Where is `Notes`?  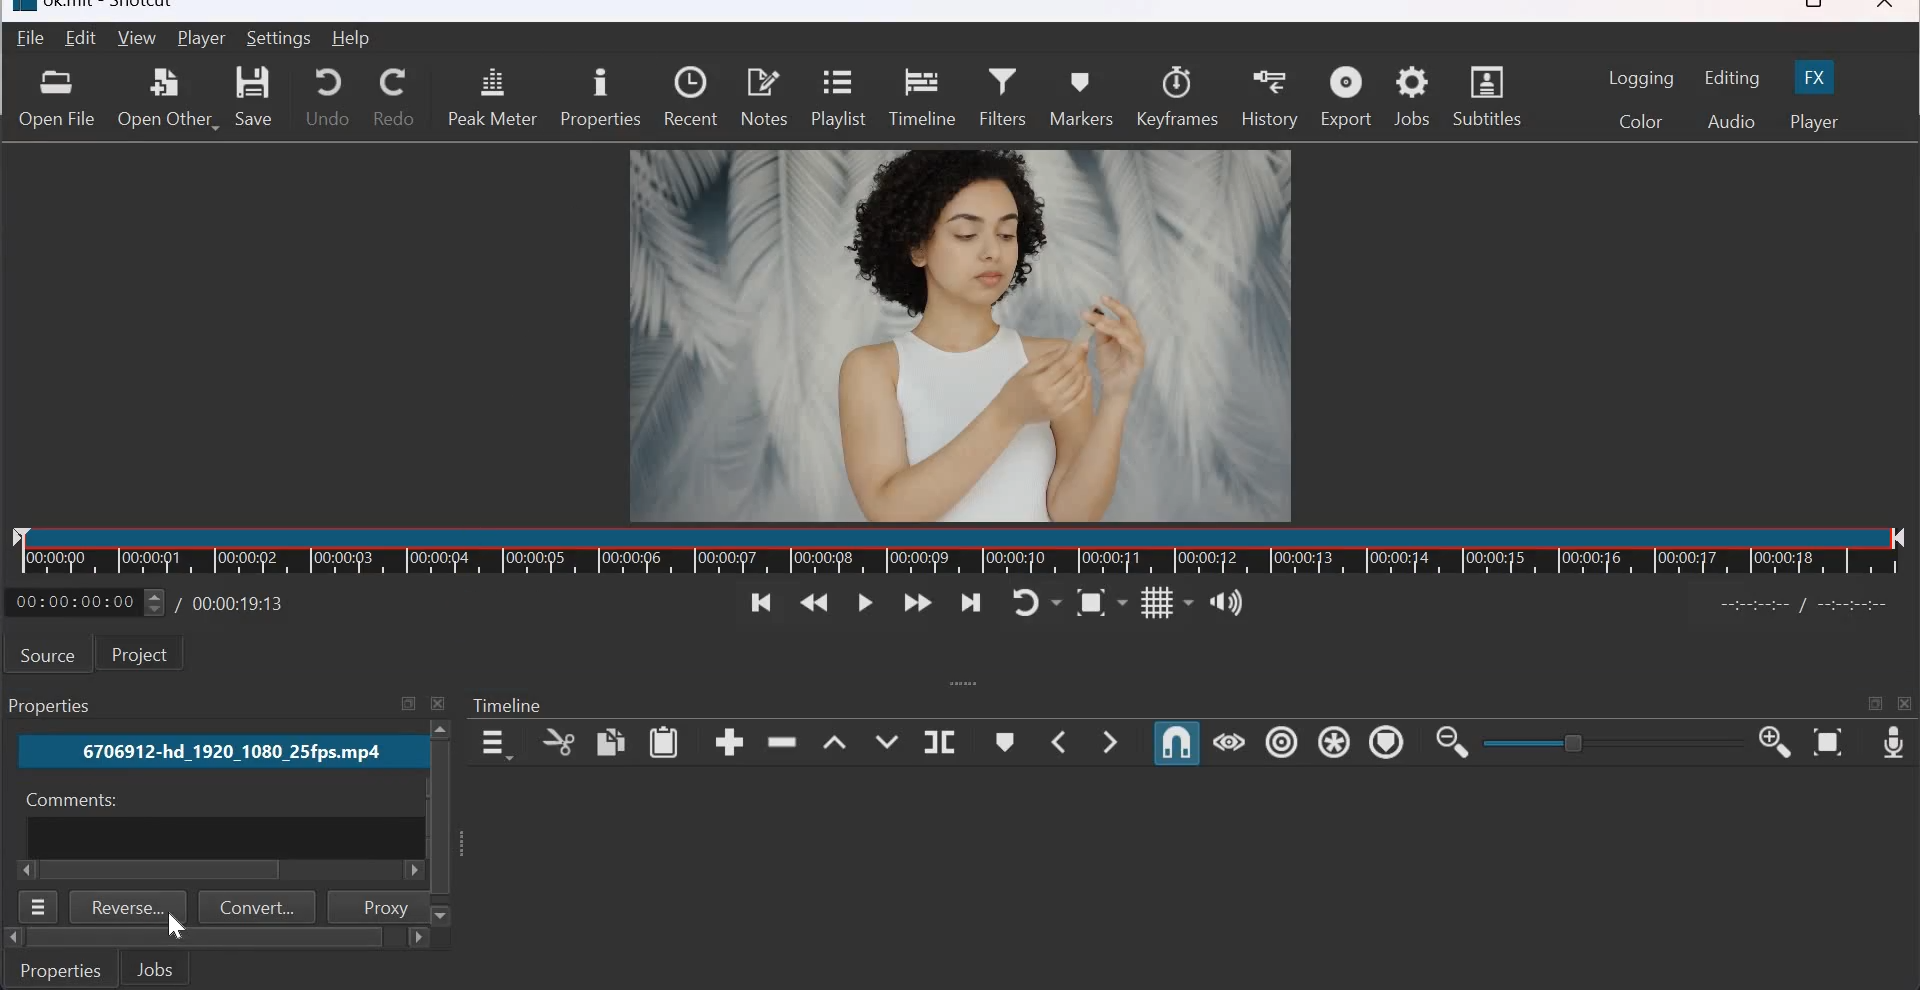
Notes is located at coordinates (765, 97).